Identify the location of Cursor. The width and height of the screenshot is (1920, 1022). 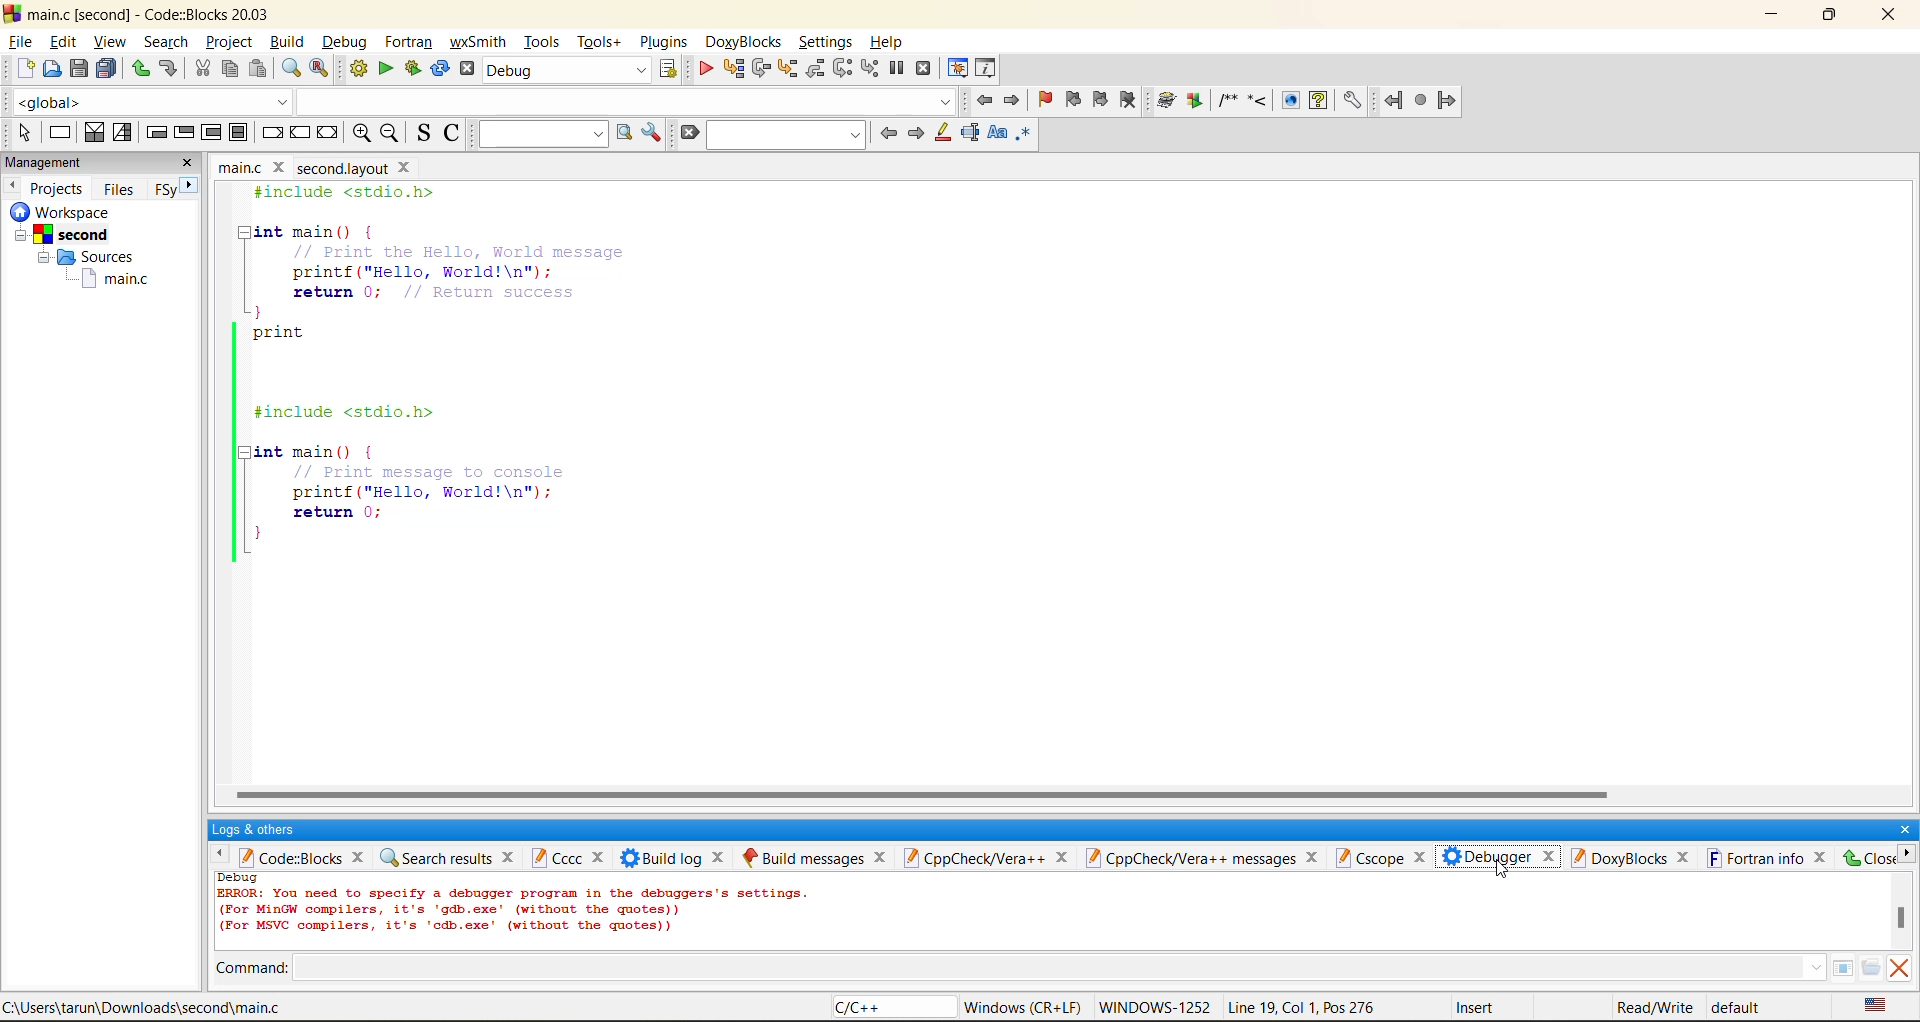
(1505, 872).